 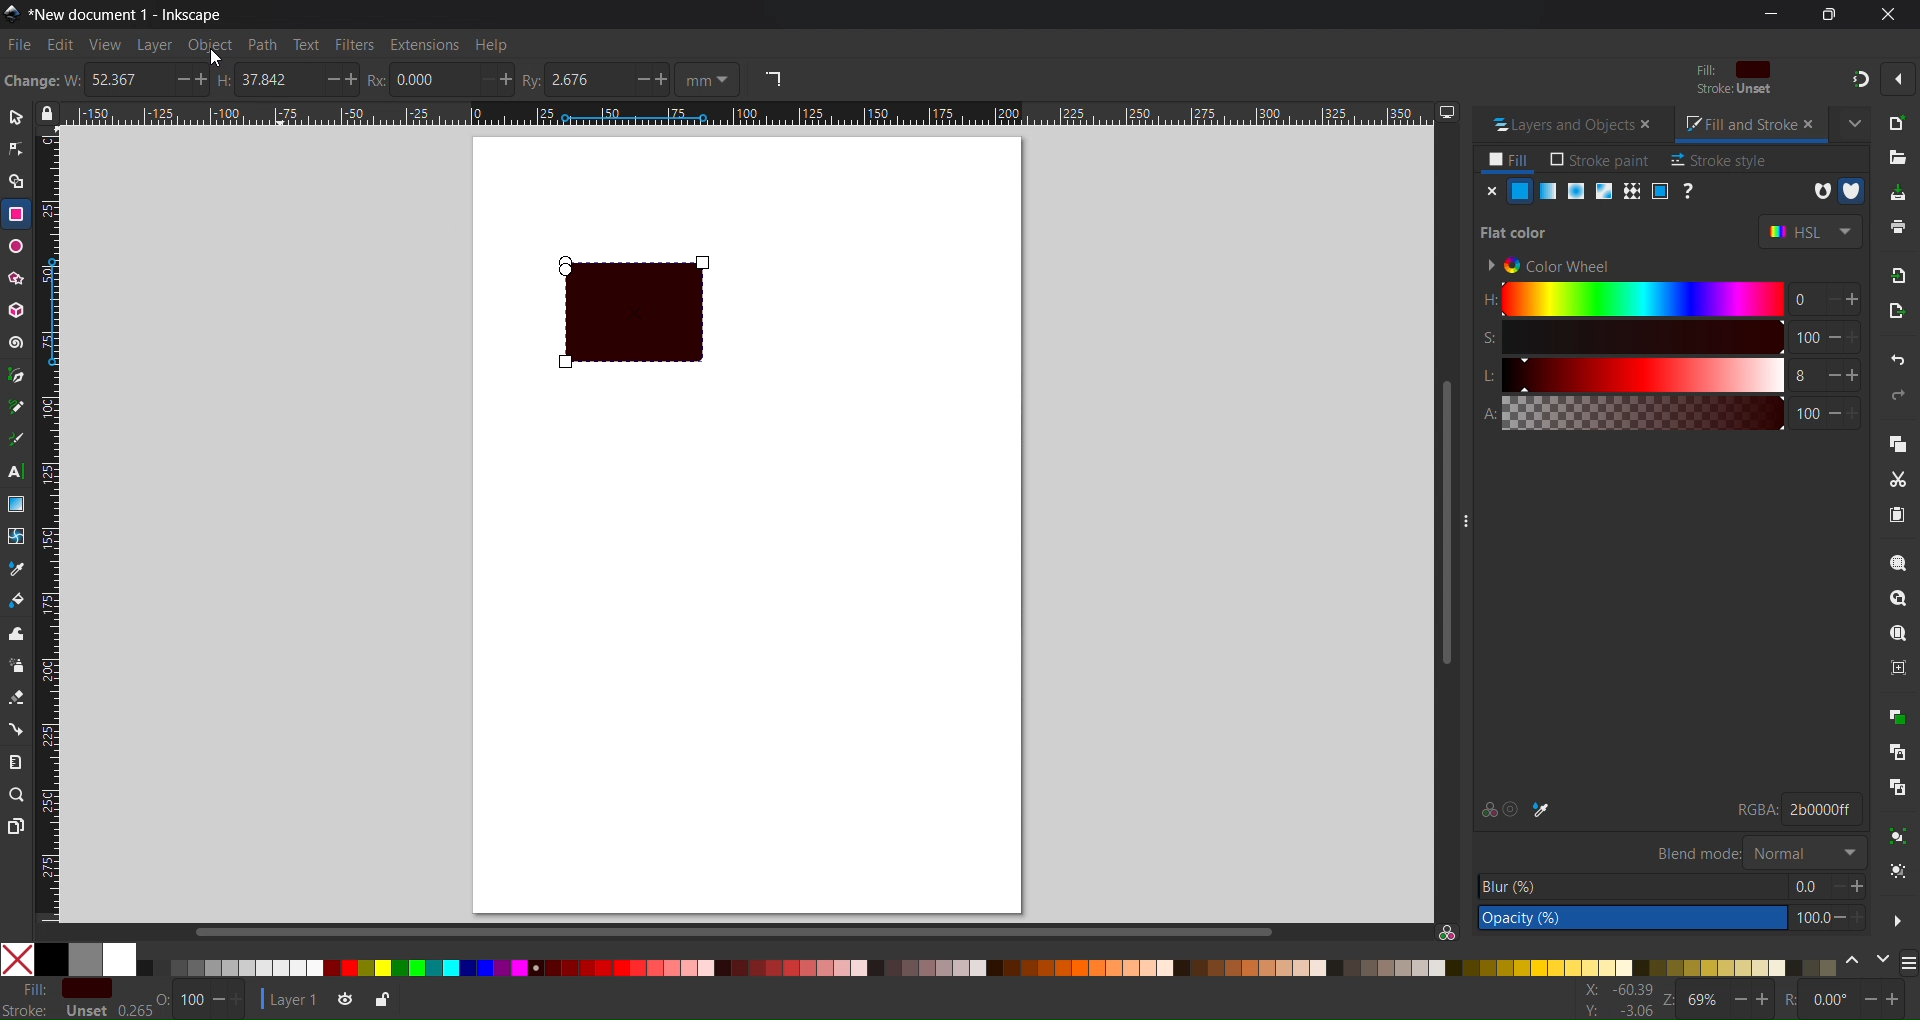 I want to click on Radial gradient, so click(x=1574, y=191).